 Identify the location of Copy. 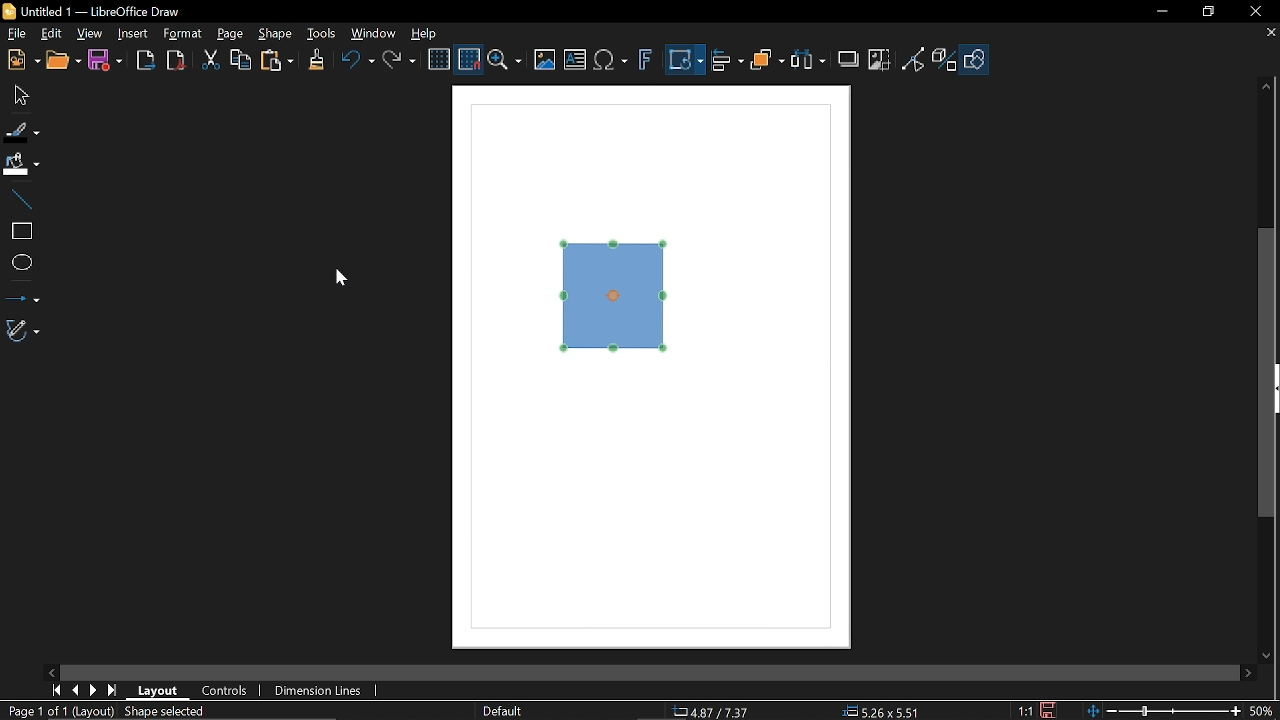
(241, 61).